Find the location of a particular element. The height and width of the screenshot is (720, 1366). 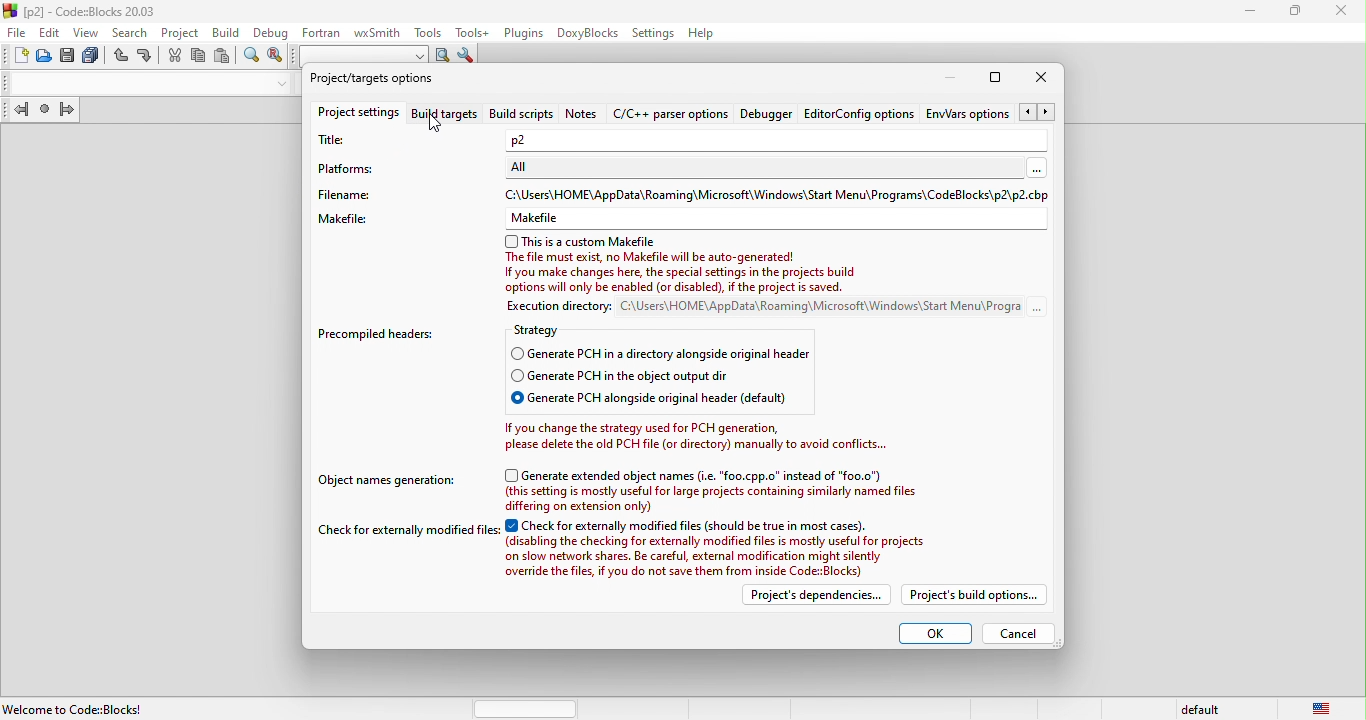

replace is located at coordinates (275, 57).